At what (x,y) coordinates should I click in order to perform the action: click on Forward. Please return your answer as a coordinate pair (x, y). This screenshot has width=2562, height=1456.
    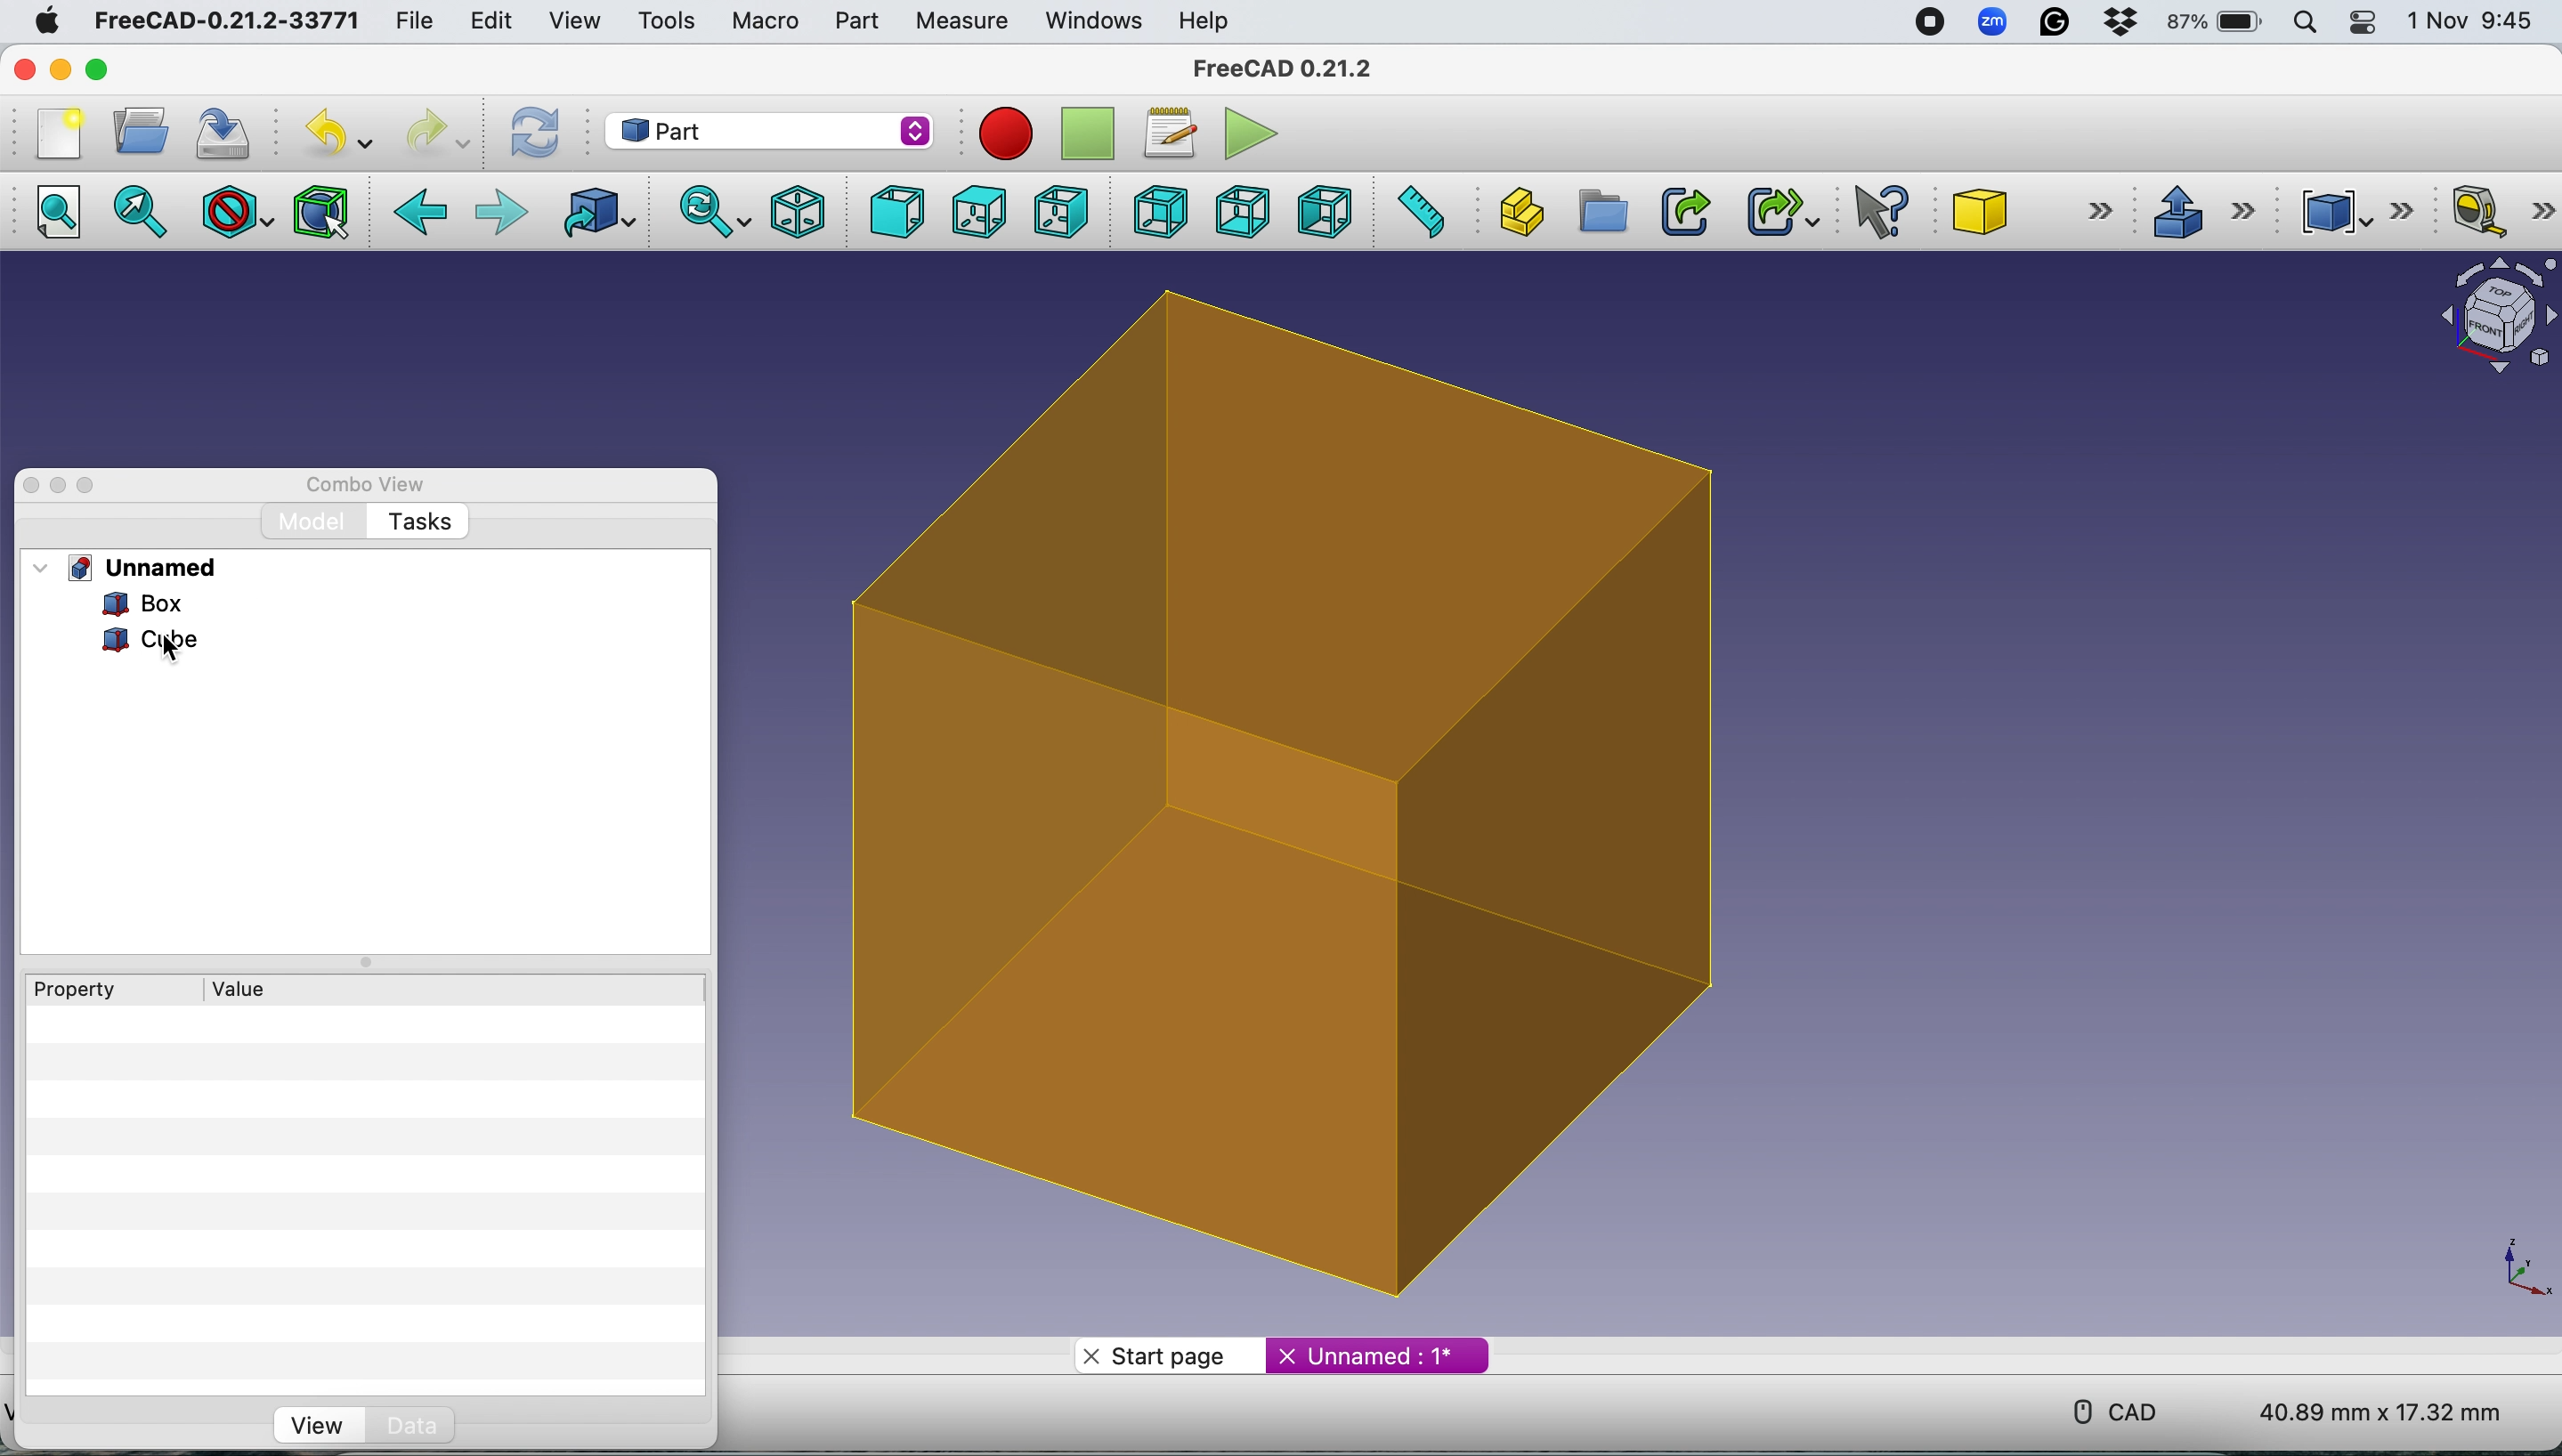
    Looking at the image, I should click on (502, 214).